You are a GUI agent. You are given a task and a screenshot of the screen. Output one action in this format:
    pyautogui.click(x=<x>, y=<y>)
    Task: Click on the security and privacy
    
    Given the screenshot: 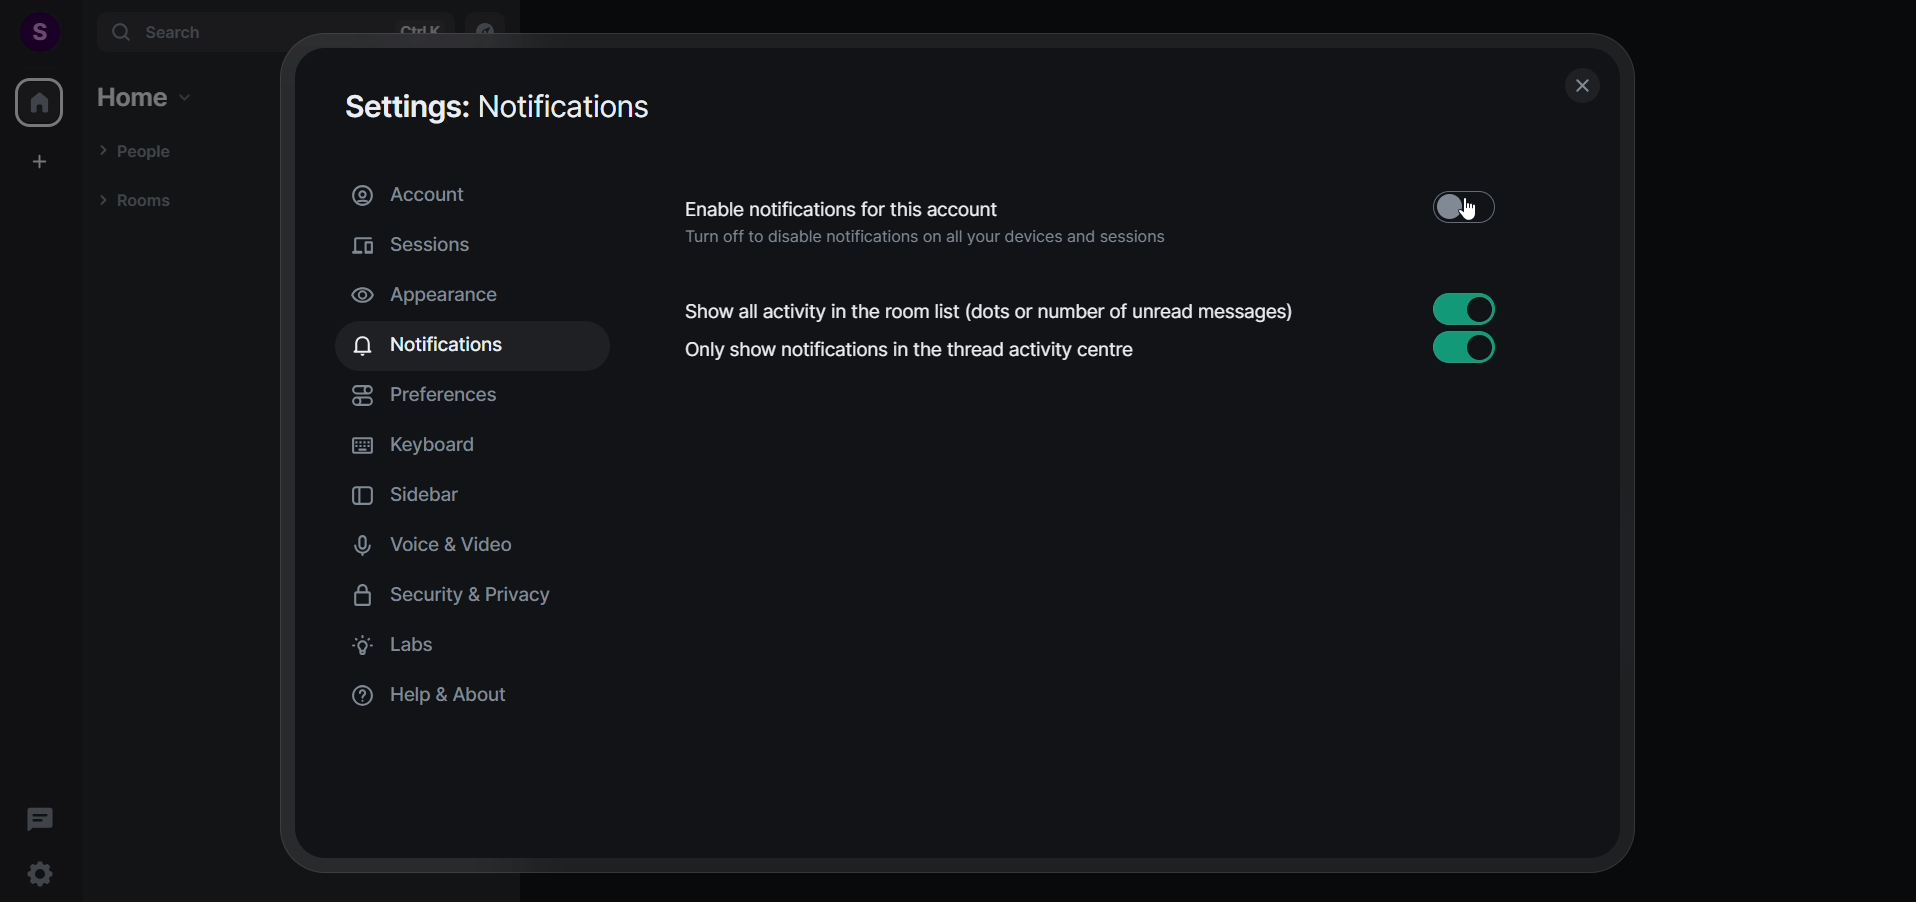 What is the action you would take?
    pyautogui.click(x=461, y=596)
    